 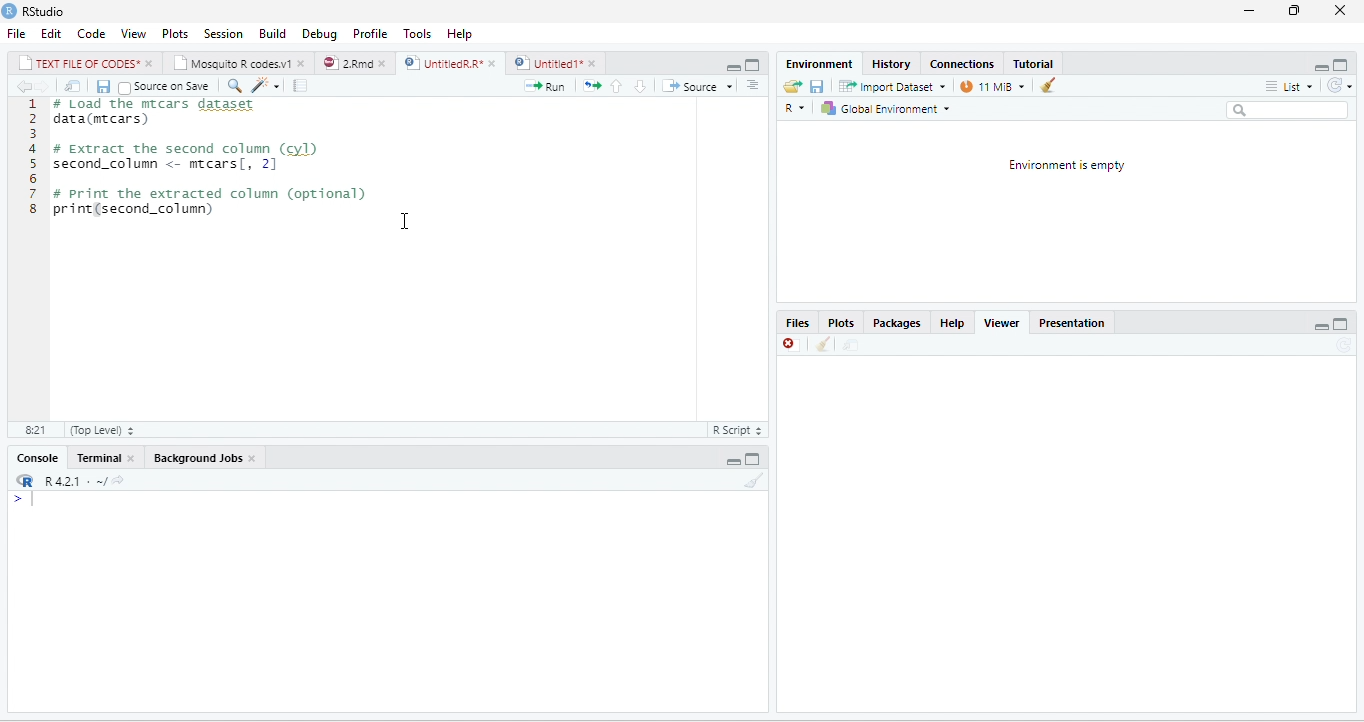 What do you see at coordinates (1077, 323) in the screenshot?
I see `Presentation` at bounding box center [1077, 323].